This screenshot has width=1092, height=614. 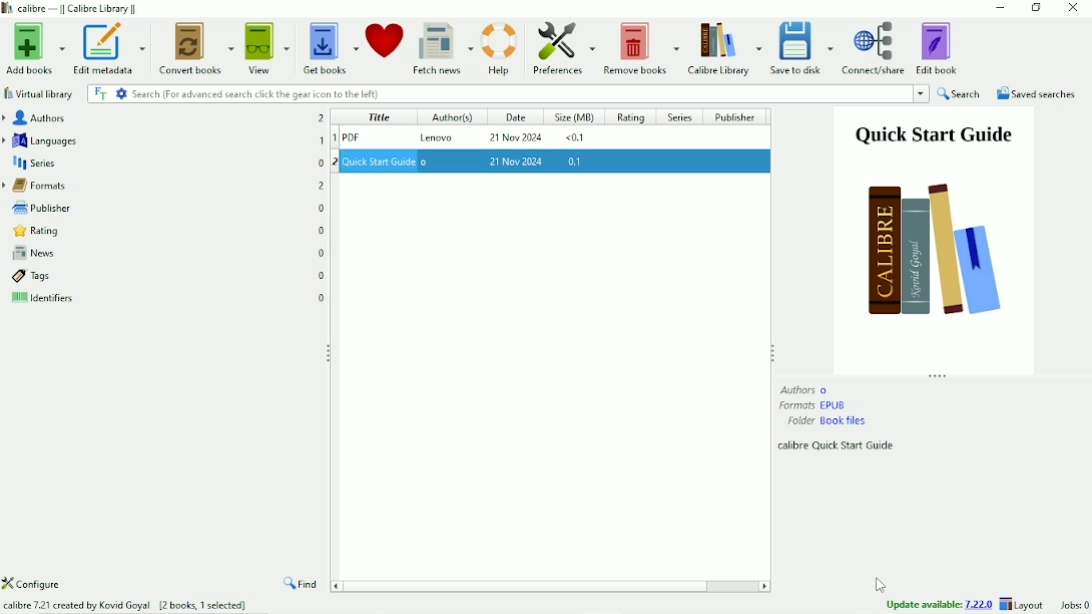 What do you see at coordinates (514, 117) in the screenshot?
I see `Date` at bounding box center [514, 117].